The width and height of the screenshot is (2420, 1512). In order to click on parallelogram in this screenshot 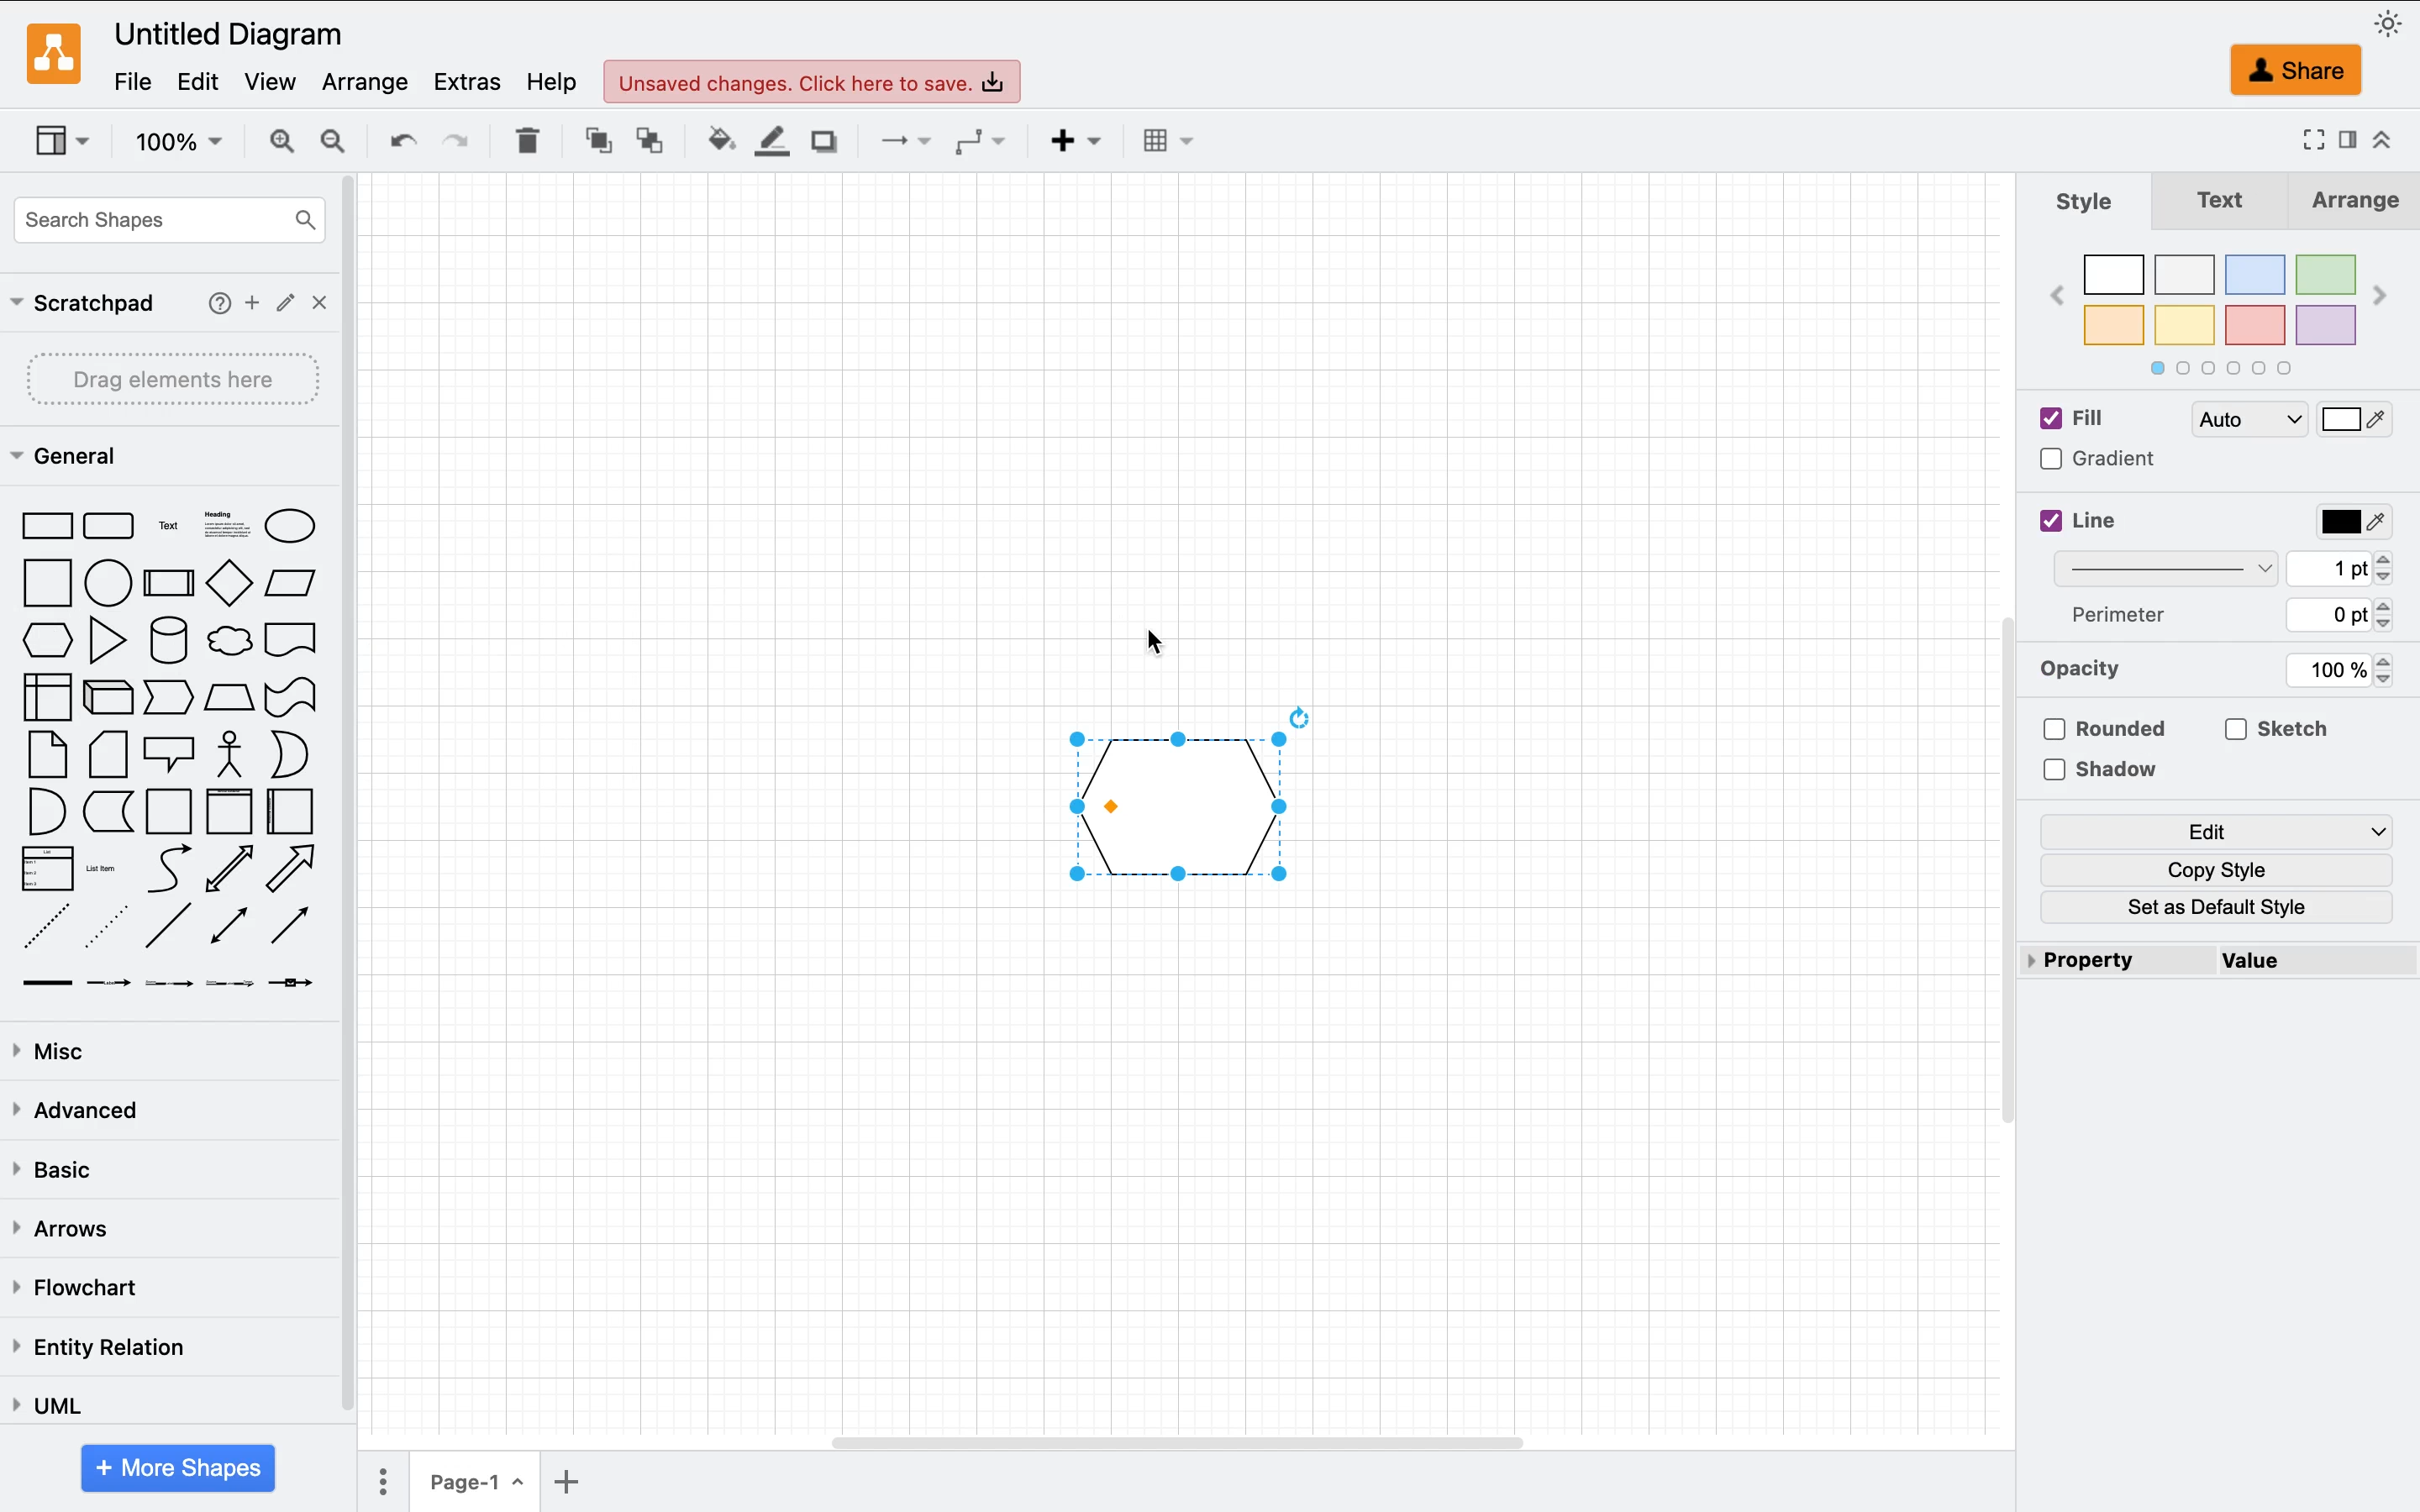, I will do `click(297, 581)`.